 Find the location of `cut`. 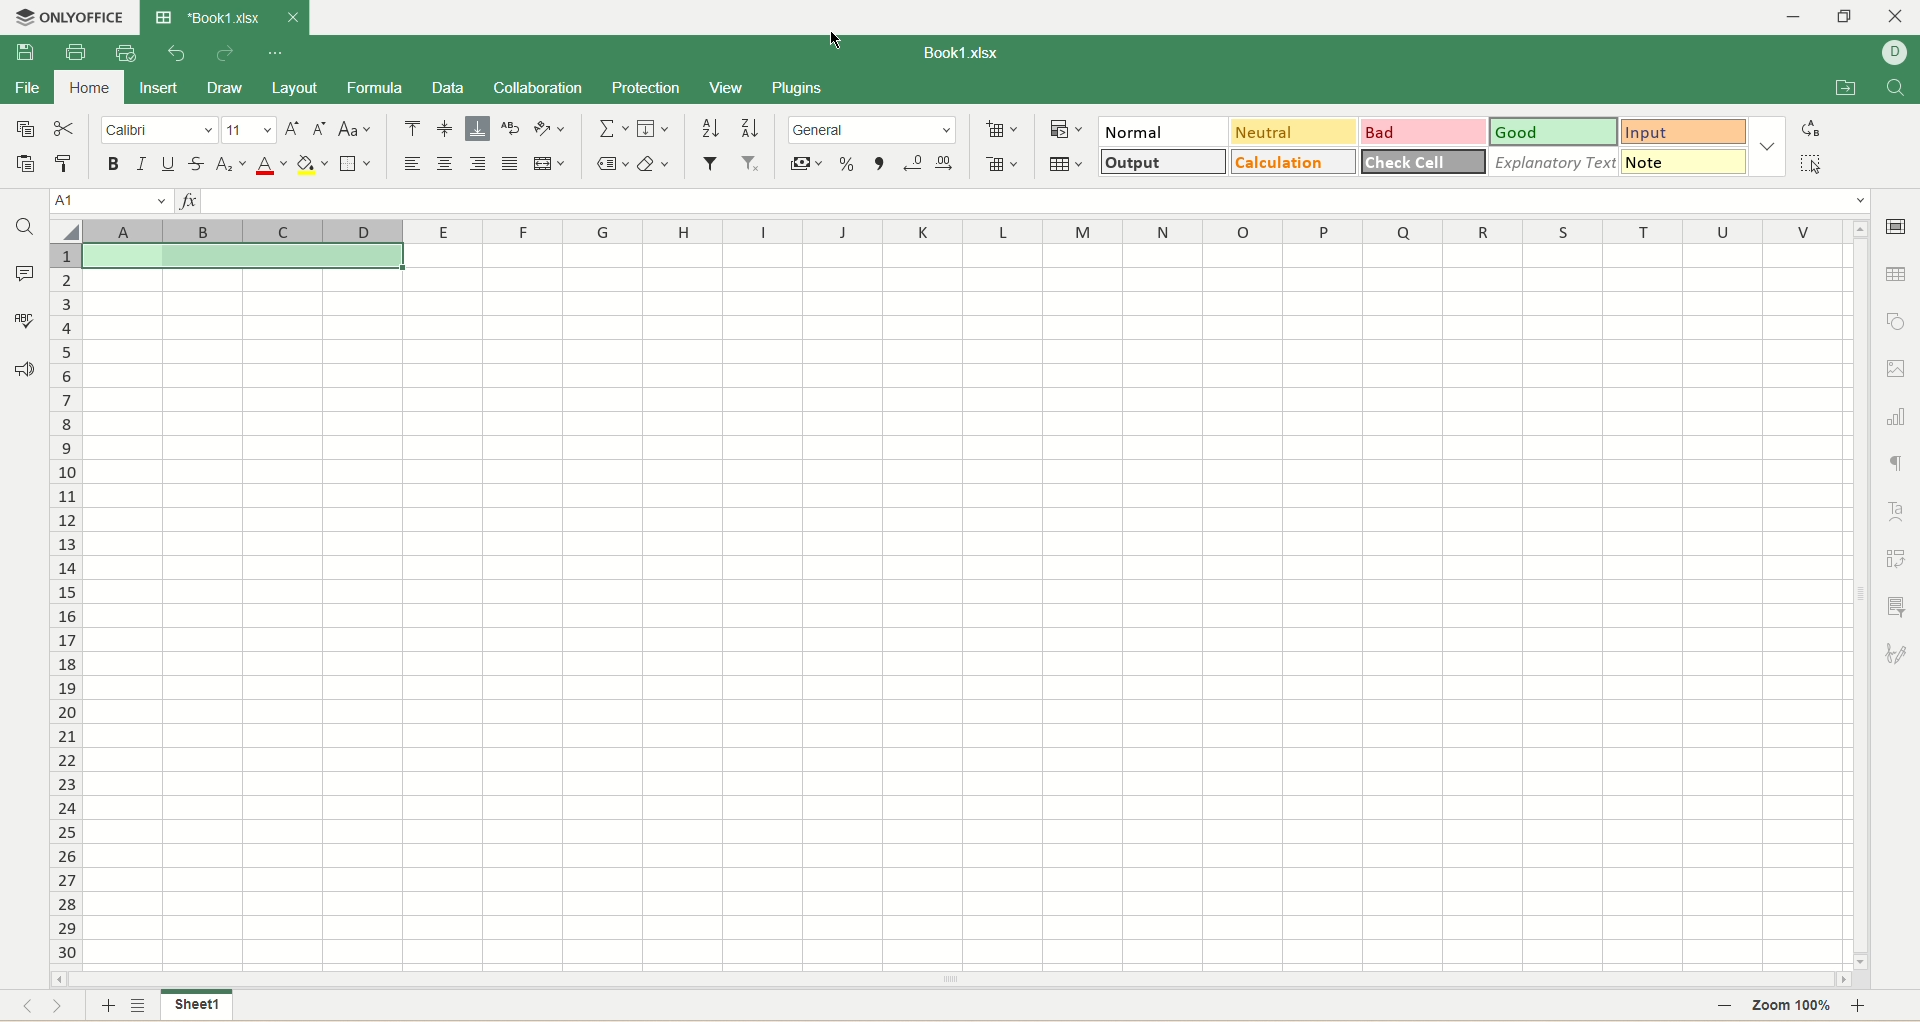

cut is located at coordinates (68, 128).